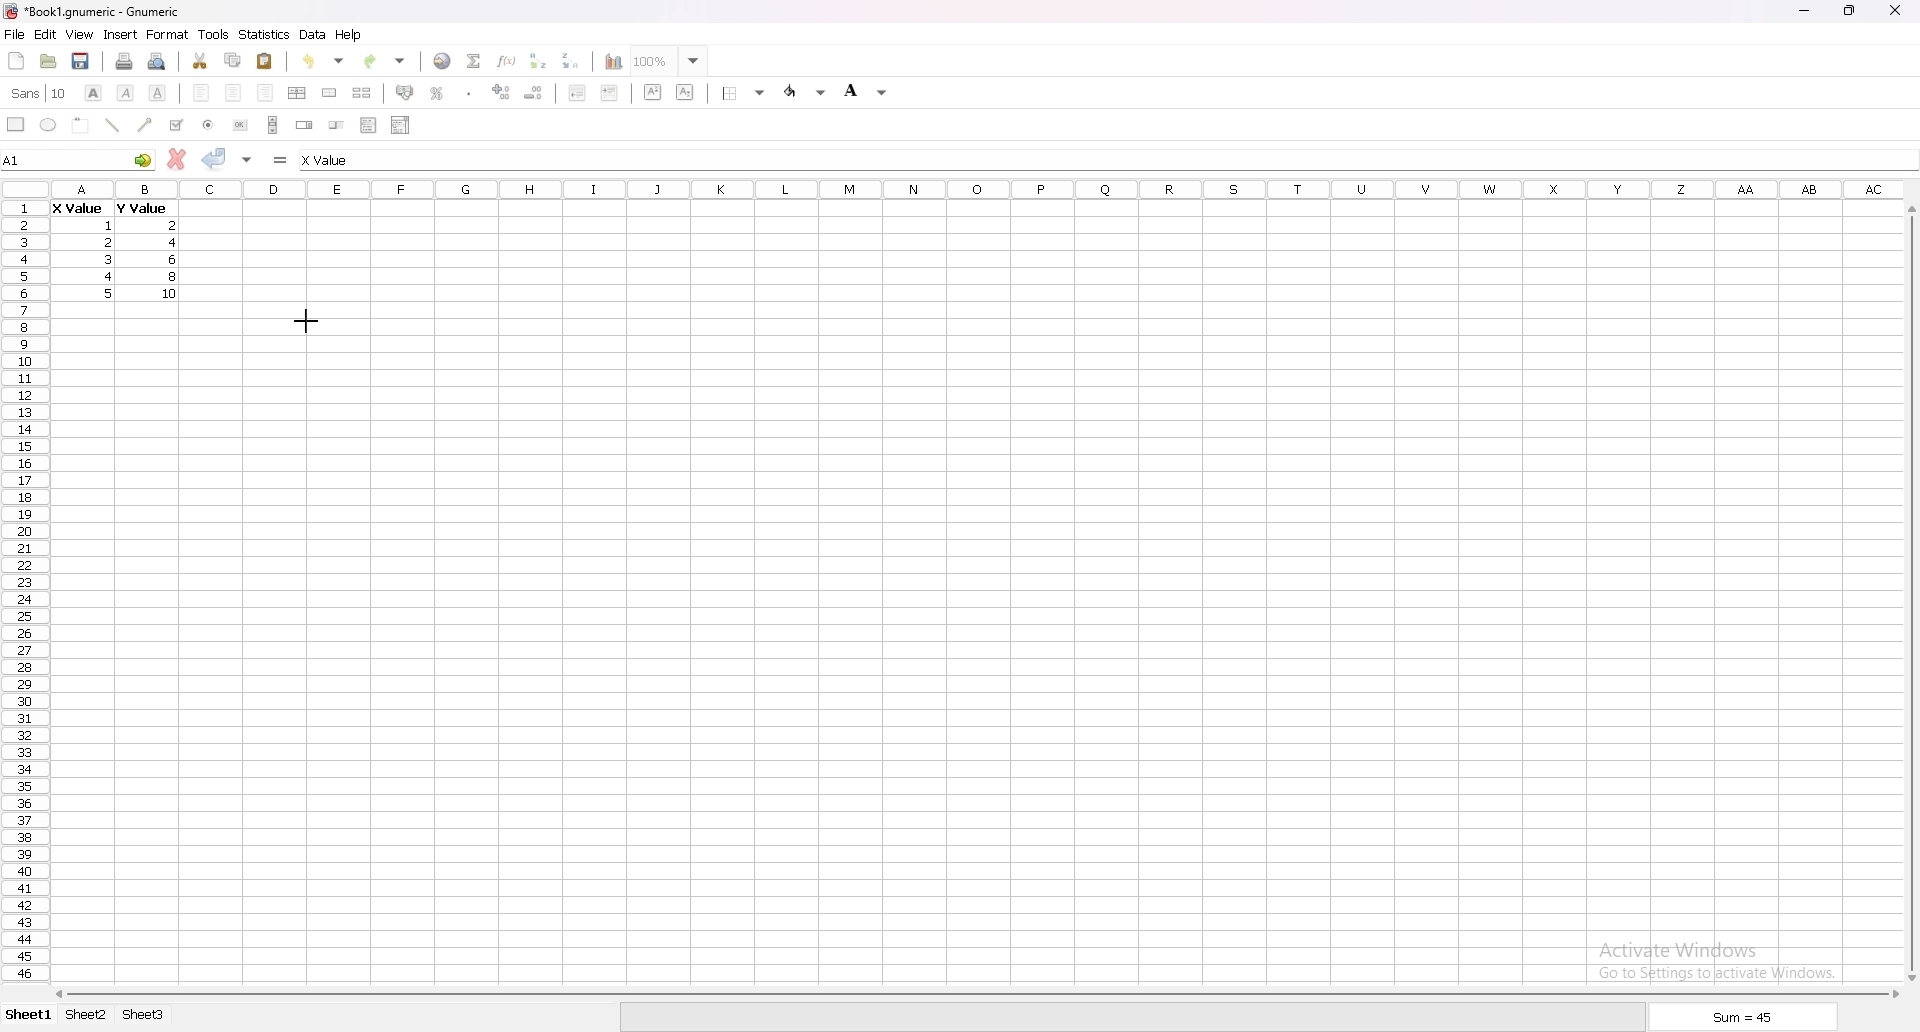 The height and width of the screenshot is (1032, 1920). Describe the element at coordinates (168, 34) in the screenshot. I see `format` at that location.